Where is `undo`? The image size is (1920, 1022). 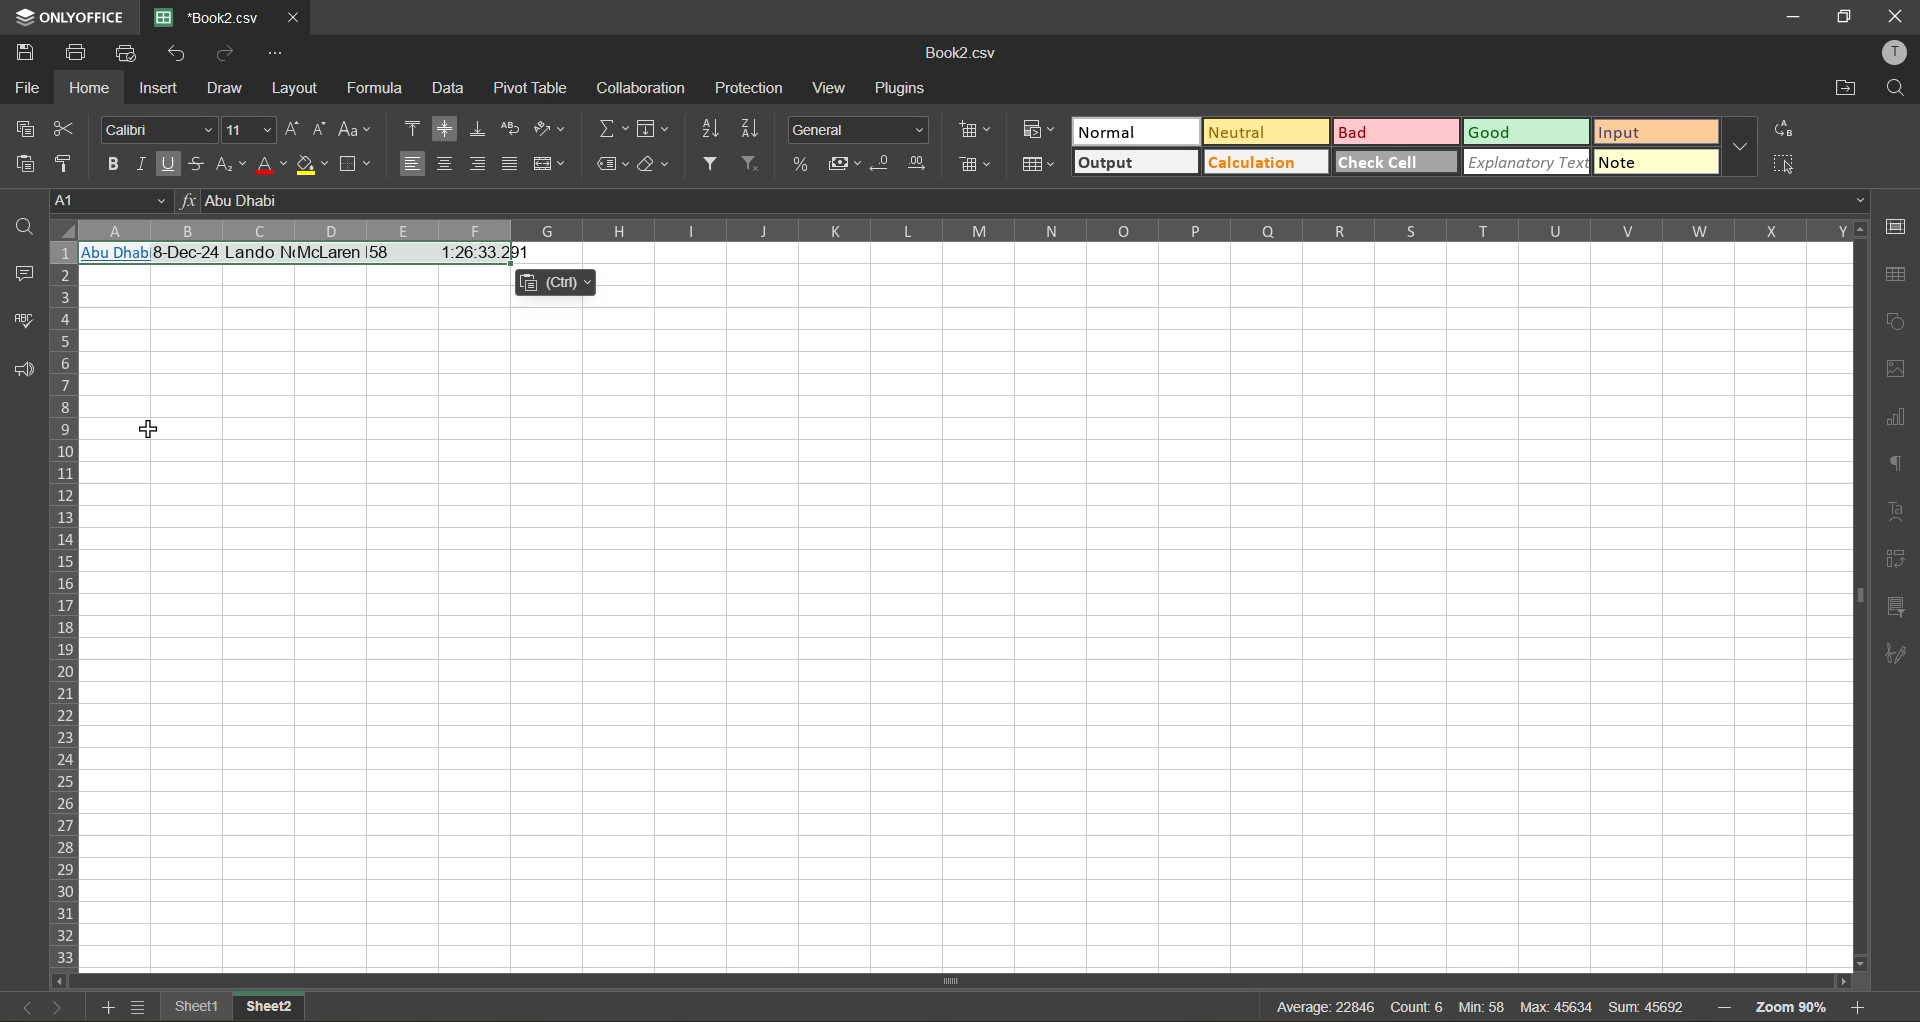
undo is located at coordinates (176, 53).